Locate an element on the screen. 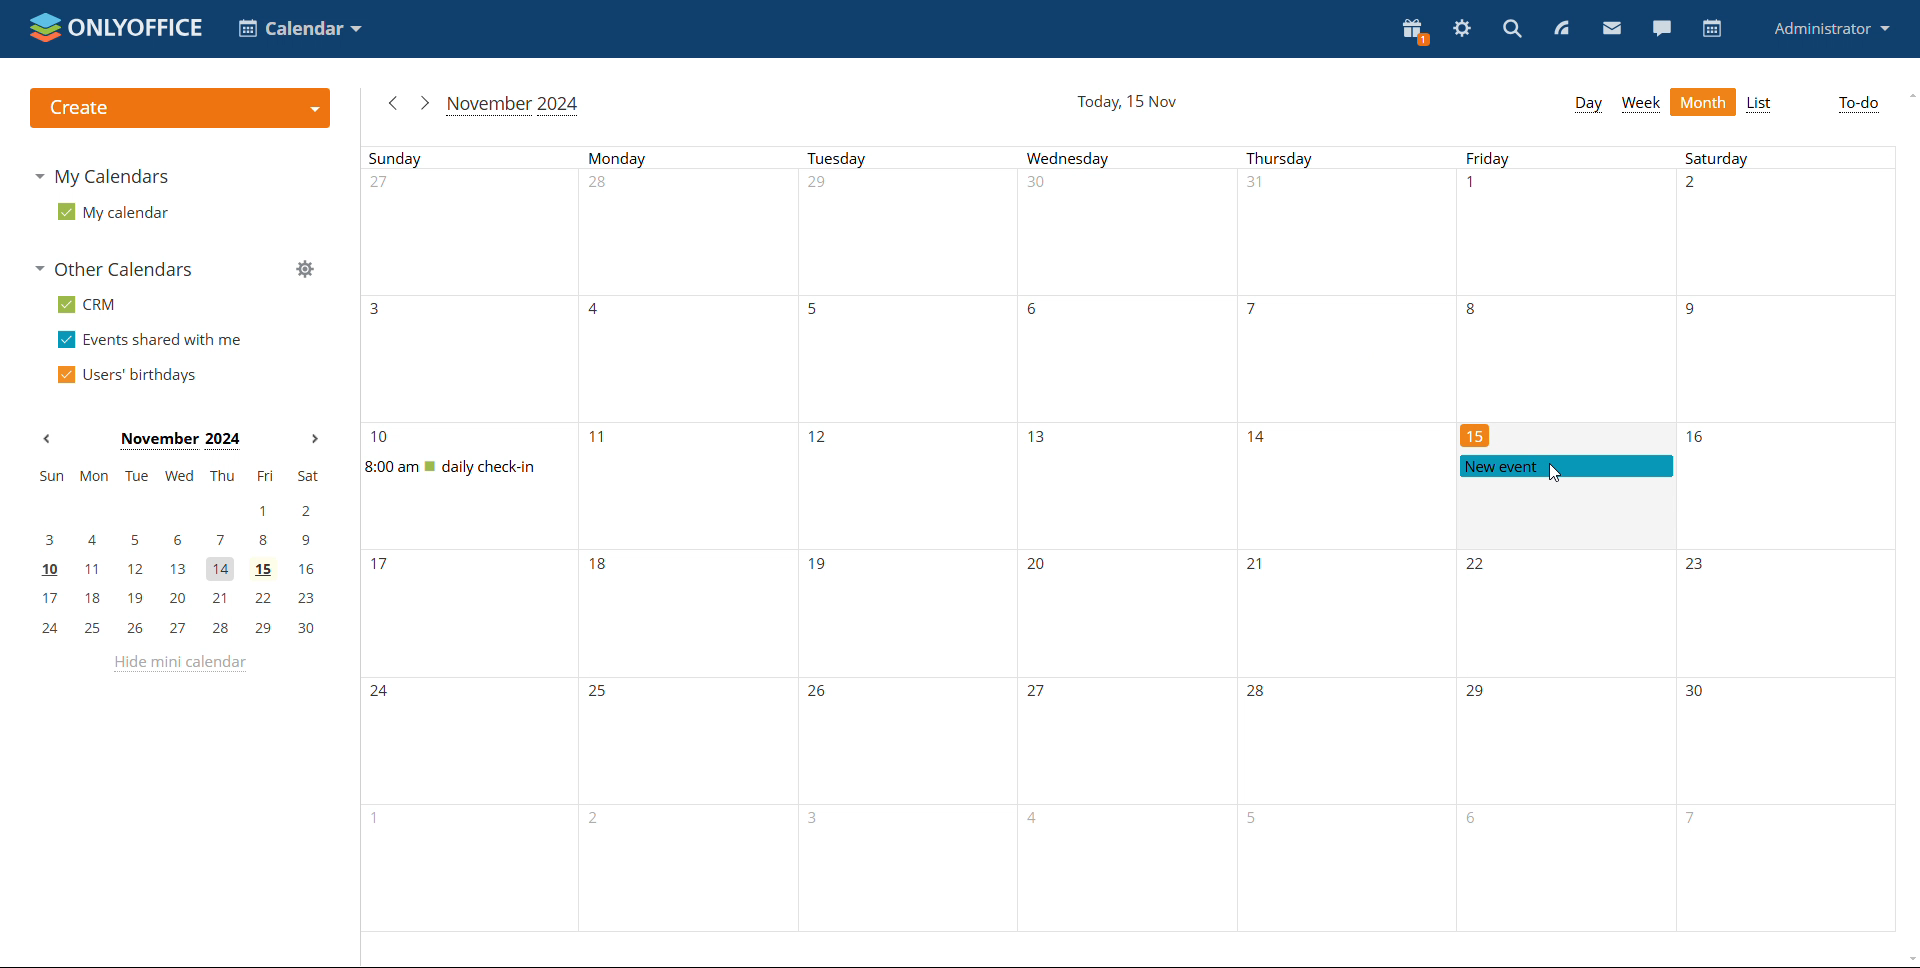 The image size is (1920, 968). individual day is located at coordinates (1564, 158).